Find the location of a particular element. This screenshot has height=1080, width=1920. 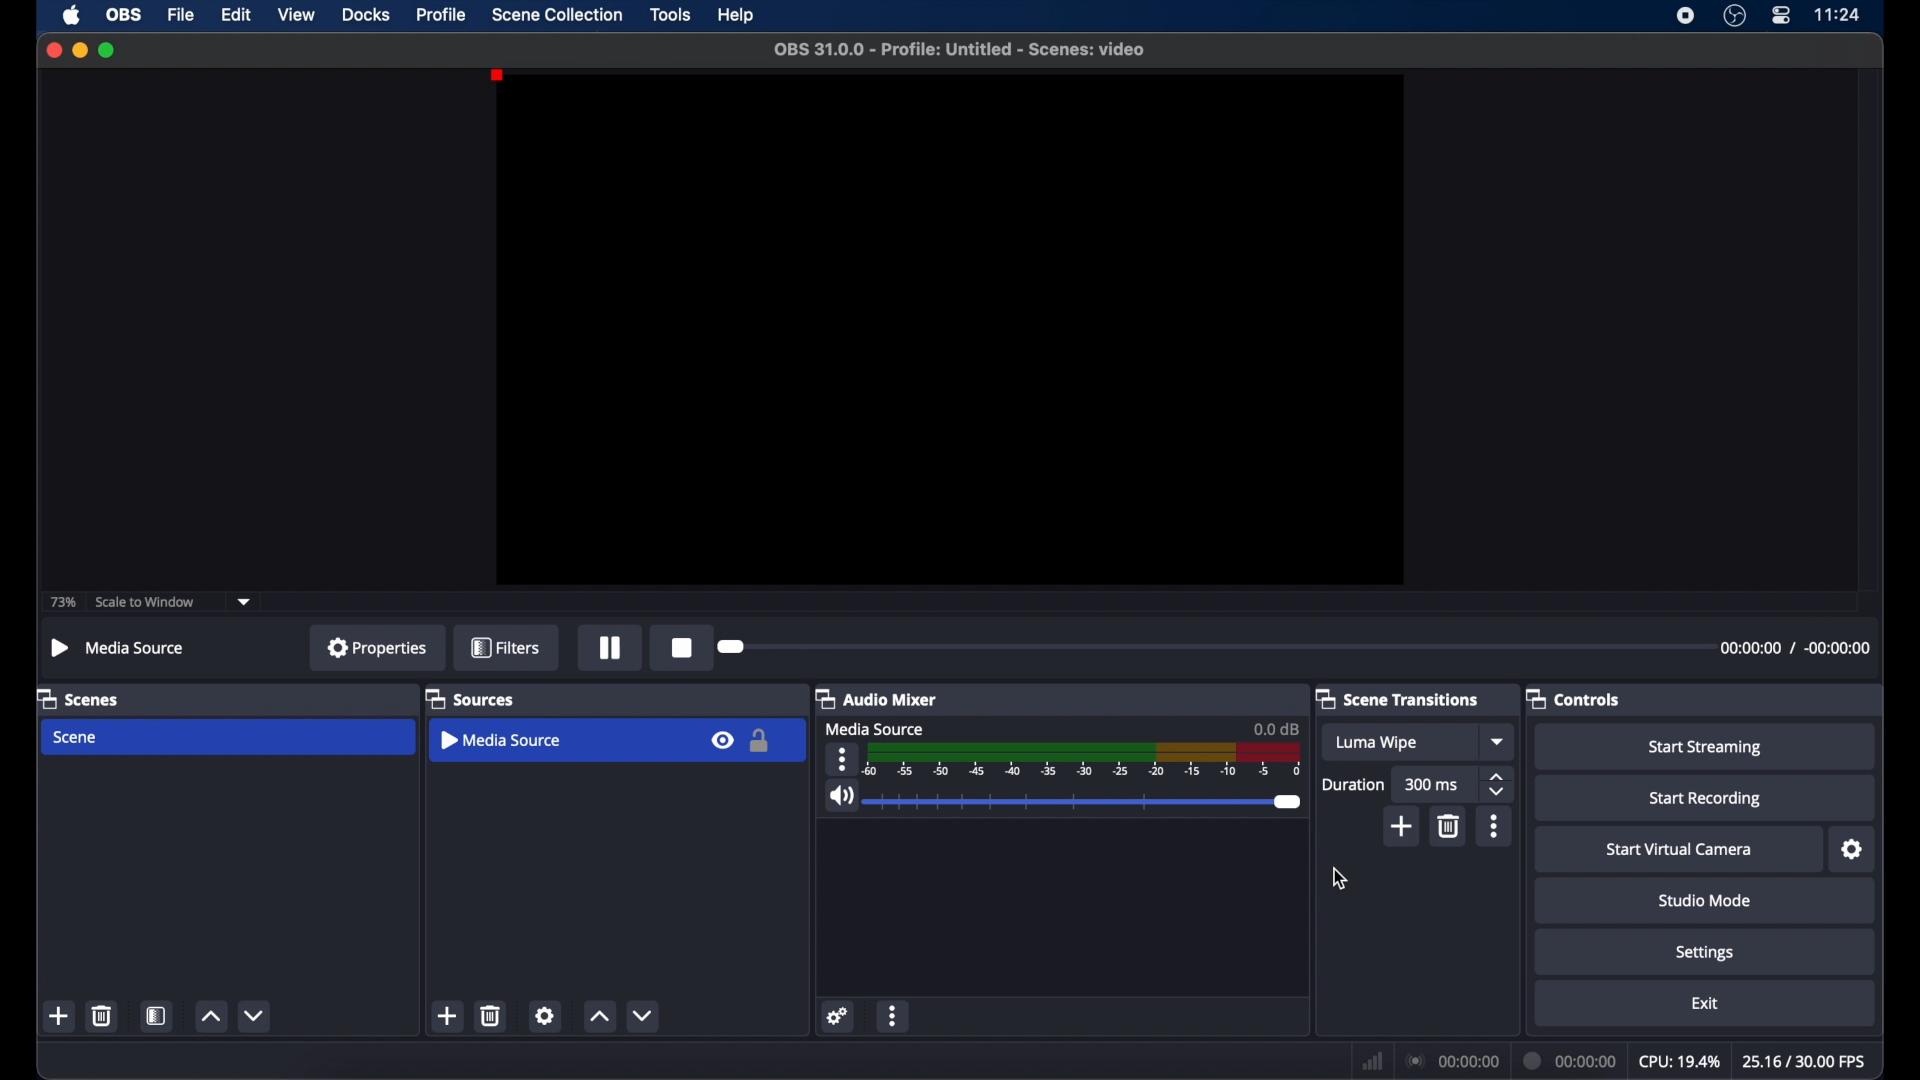

screen recorder icon is located at coordinates (1684, 15).